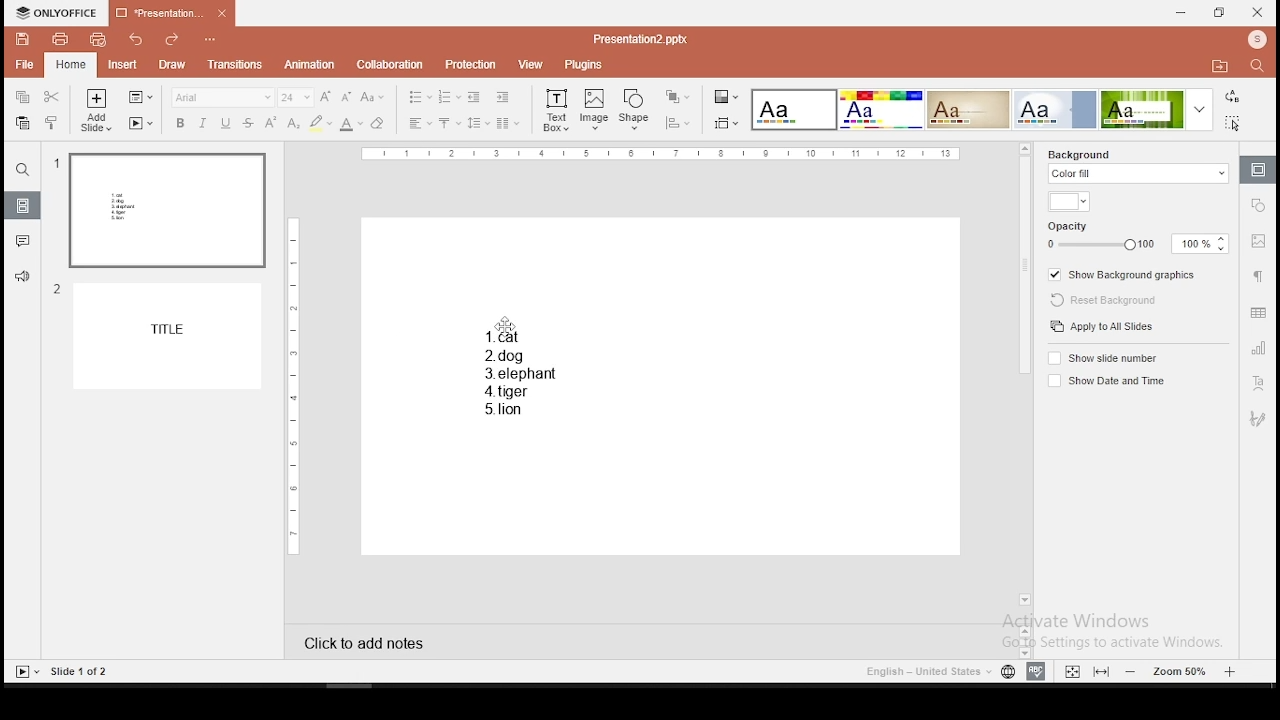 This screenshot has height=720, width=1280. Describe the element at coordinates (293, 123) in the screenshot. I see `subscript` at that location.